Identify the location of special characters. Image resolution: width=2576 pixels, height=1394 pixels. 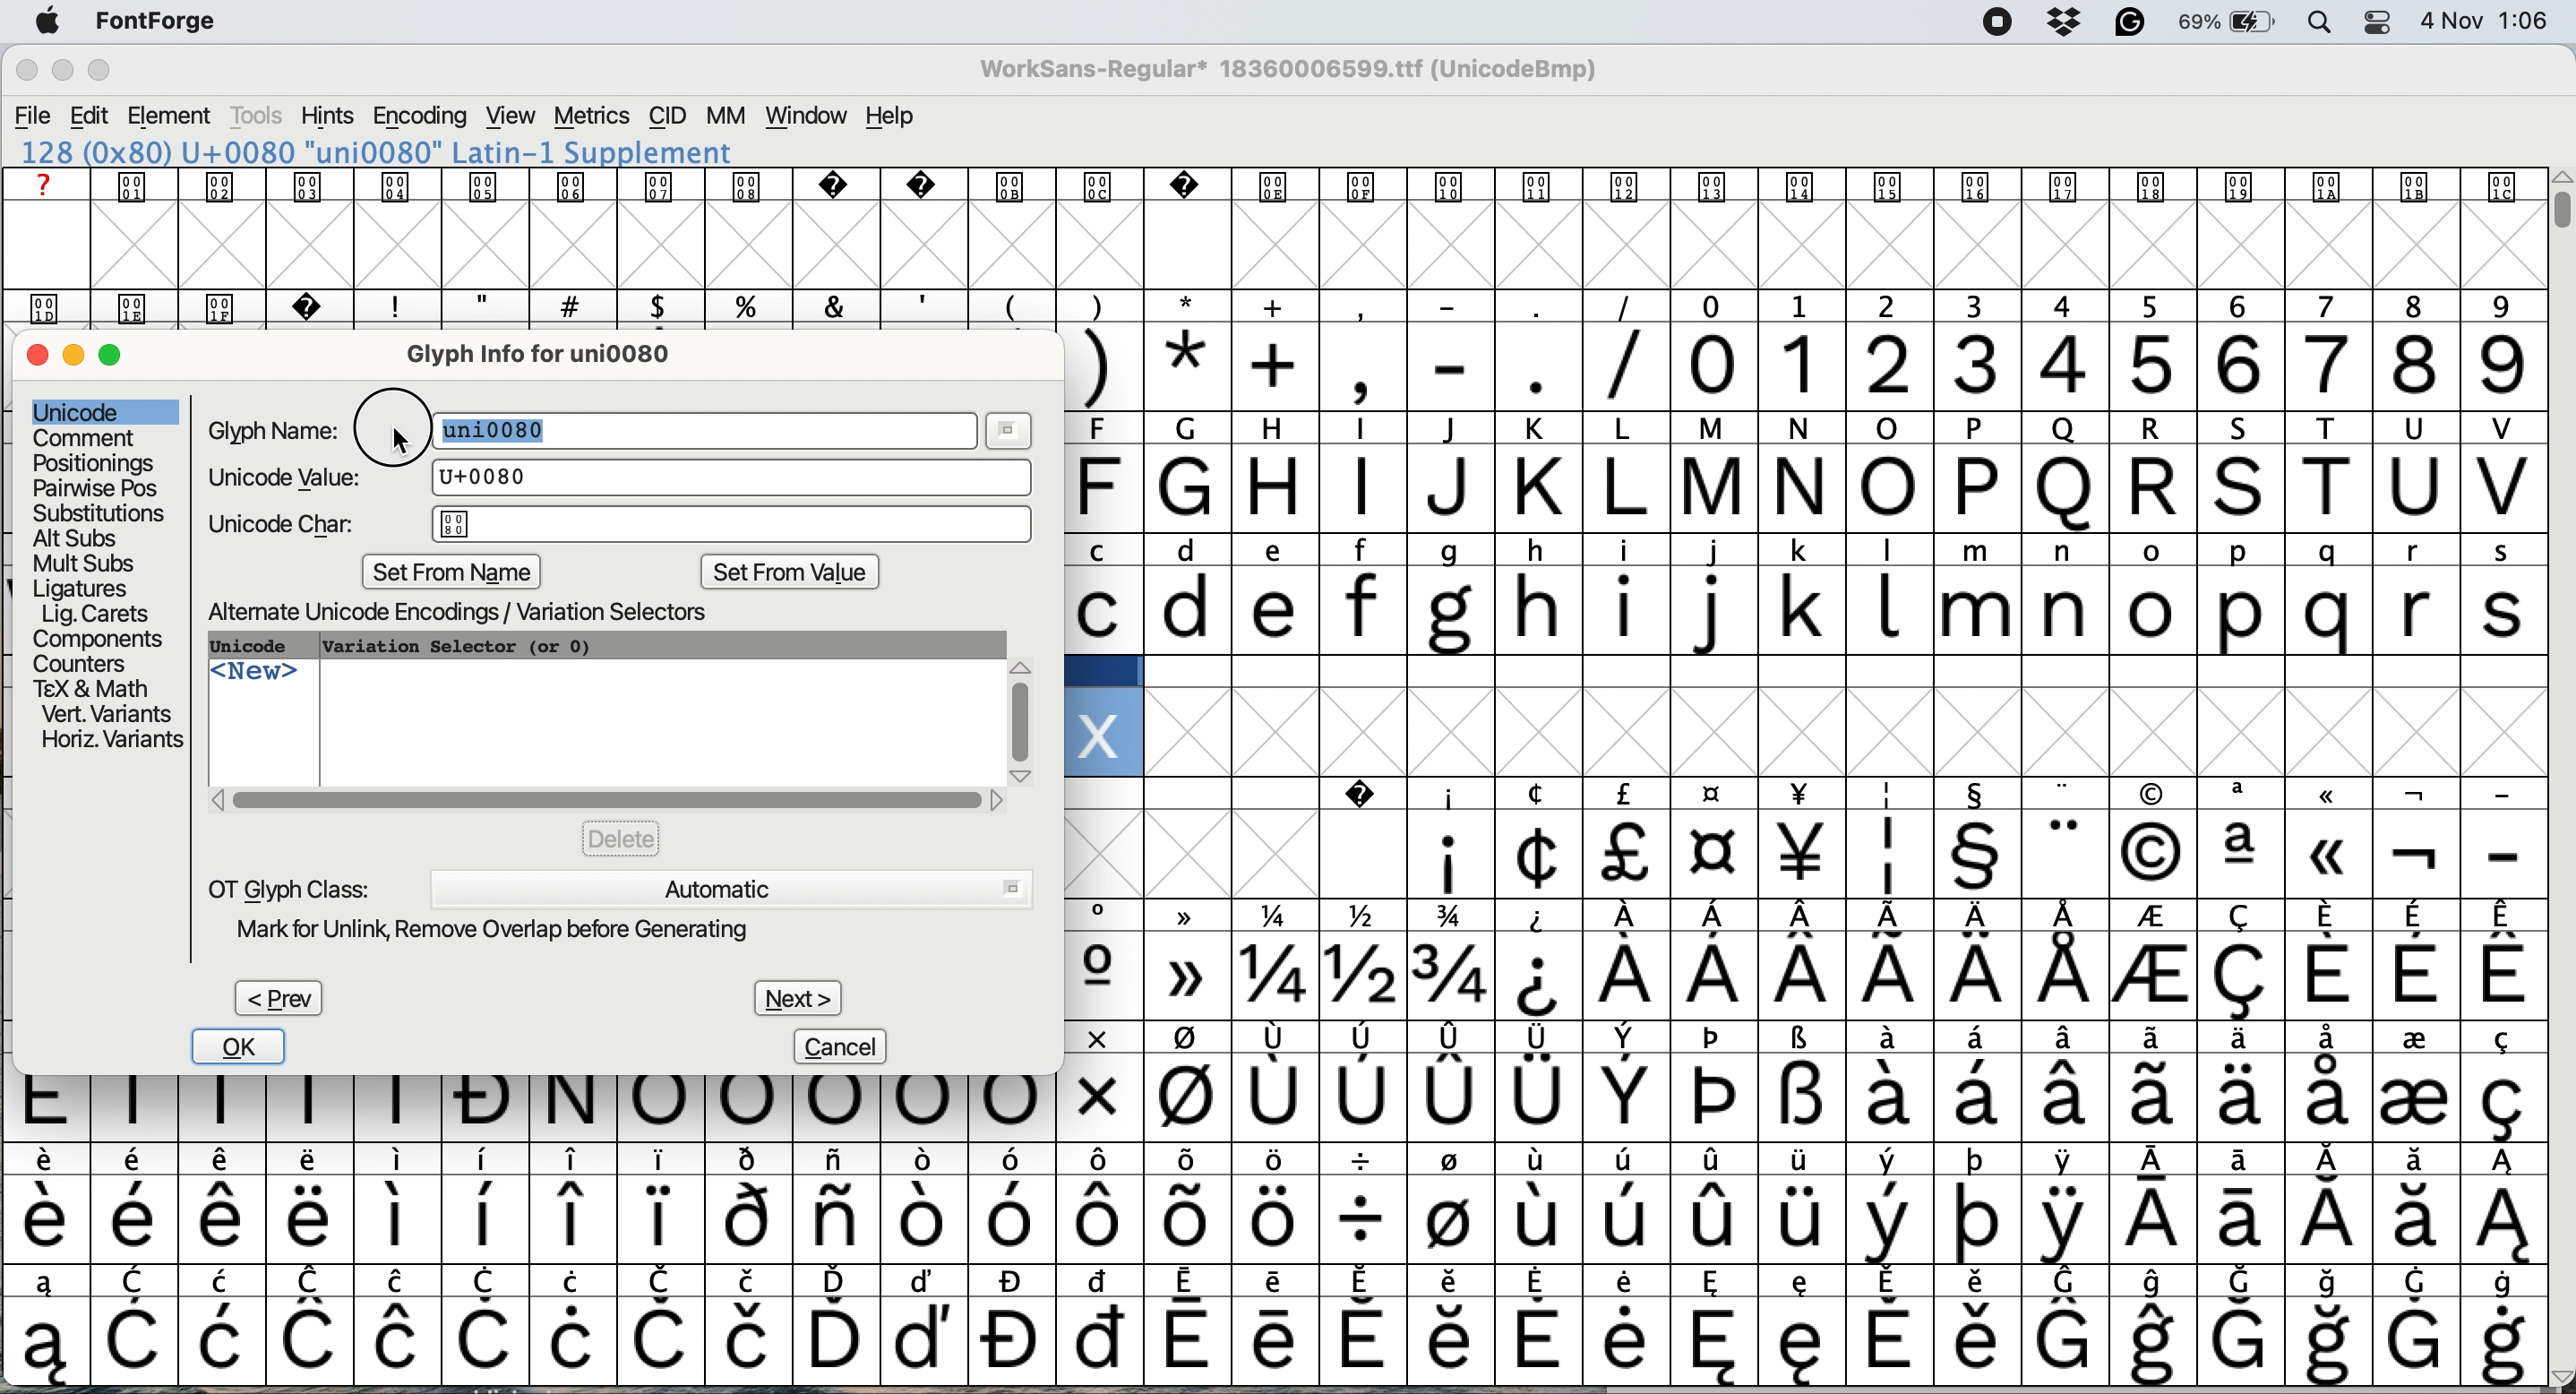
(1813, 855).